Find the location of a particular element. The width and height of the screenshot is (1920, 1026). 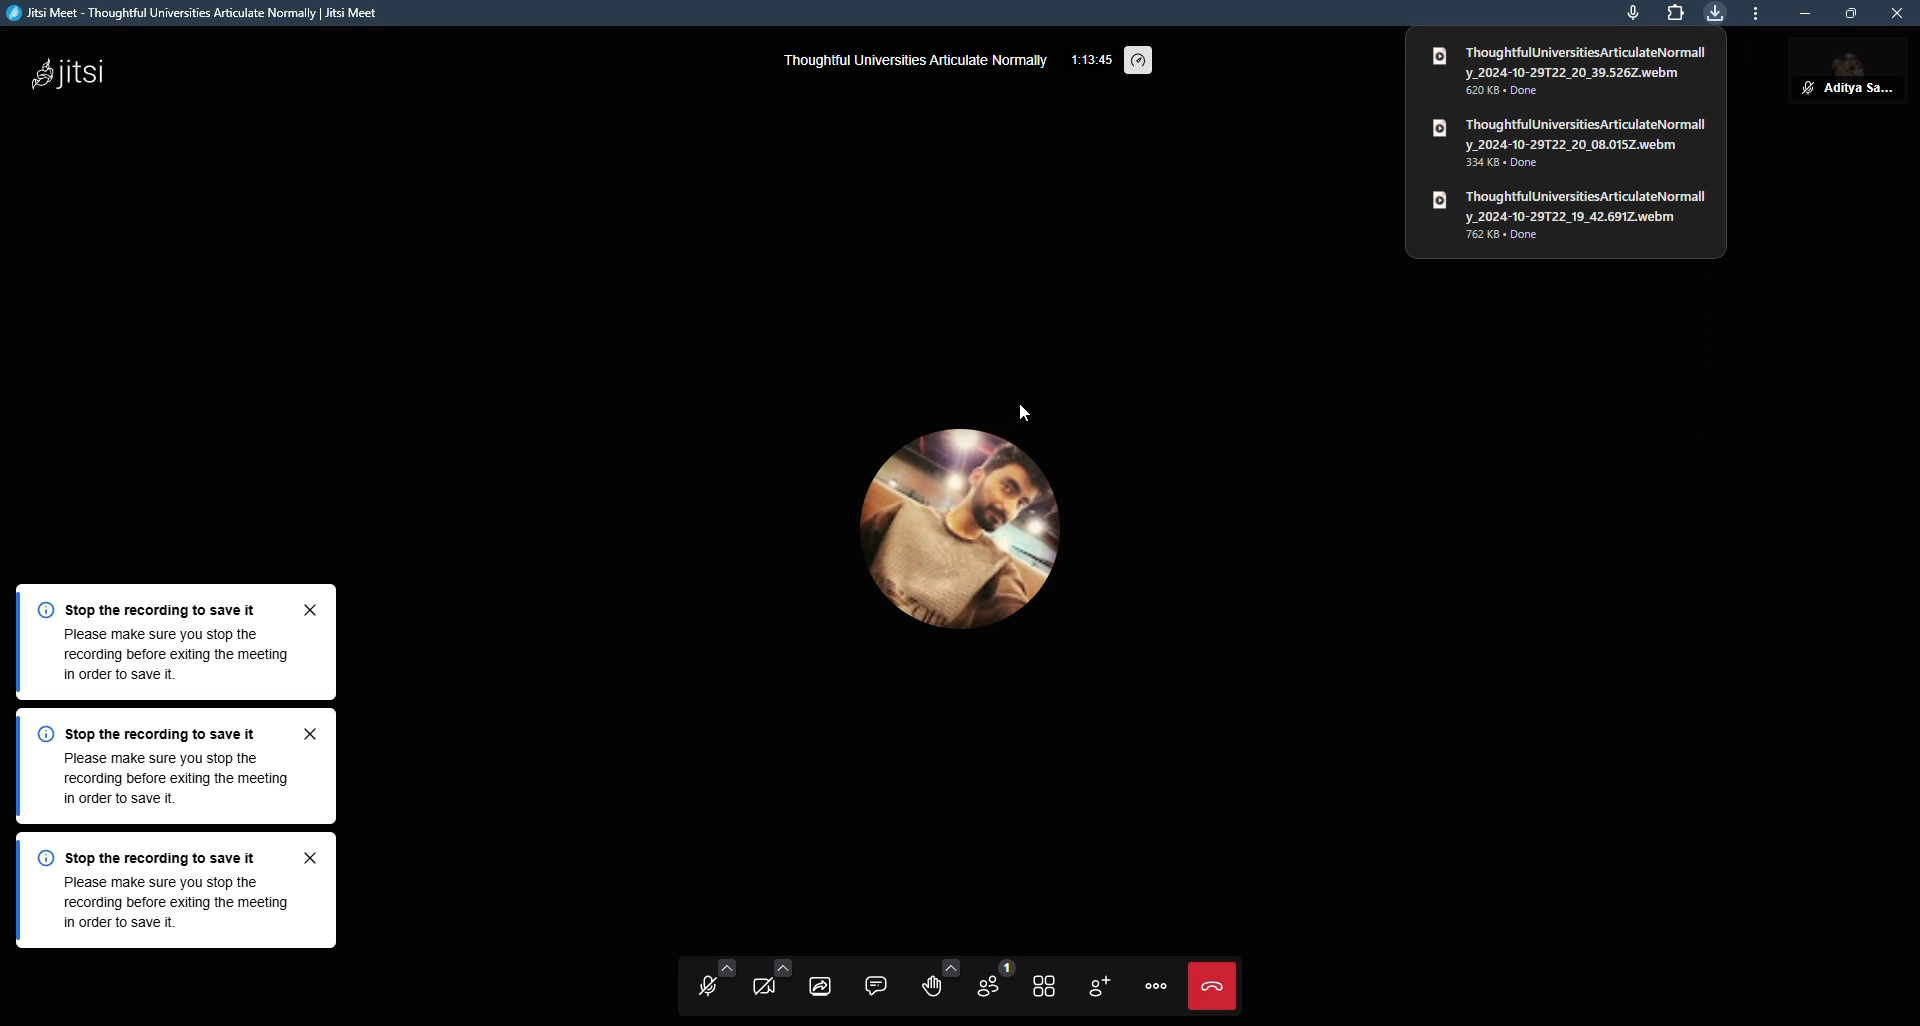

close is located at coordinates (1896, 17).